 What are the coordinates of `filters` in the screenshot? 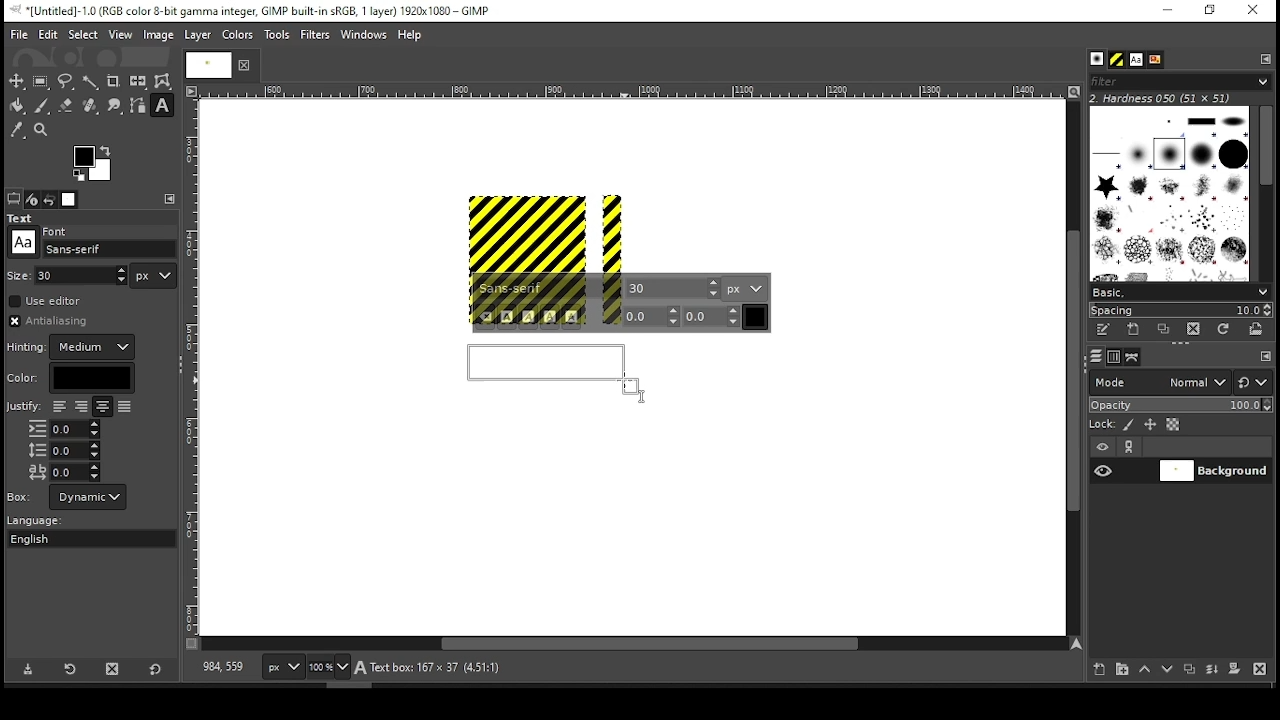 It's located at (1177, 82).